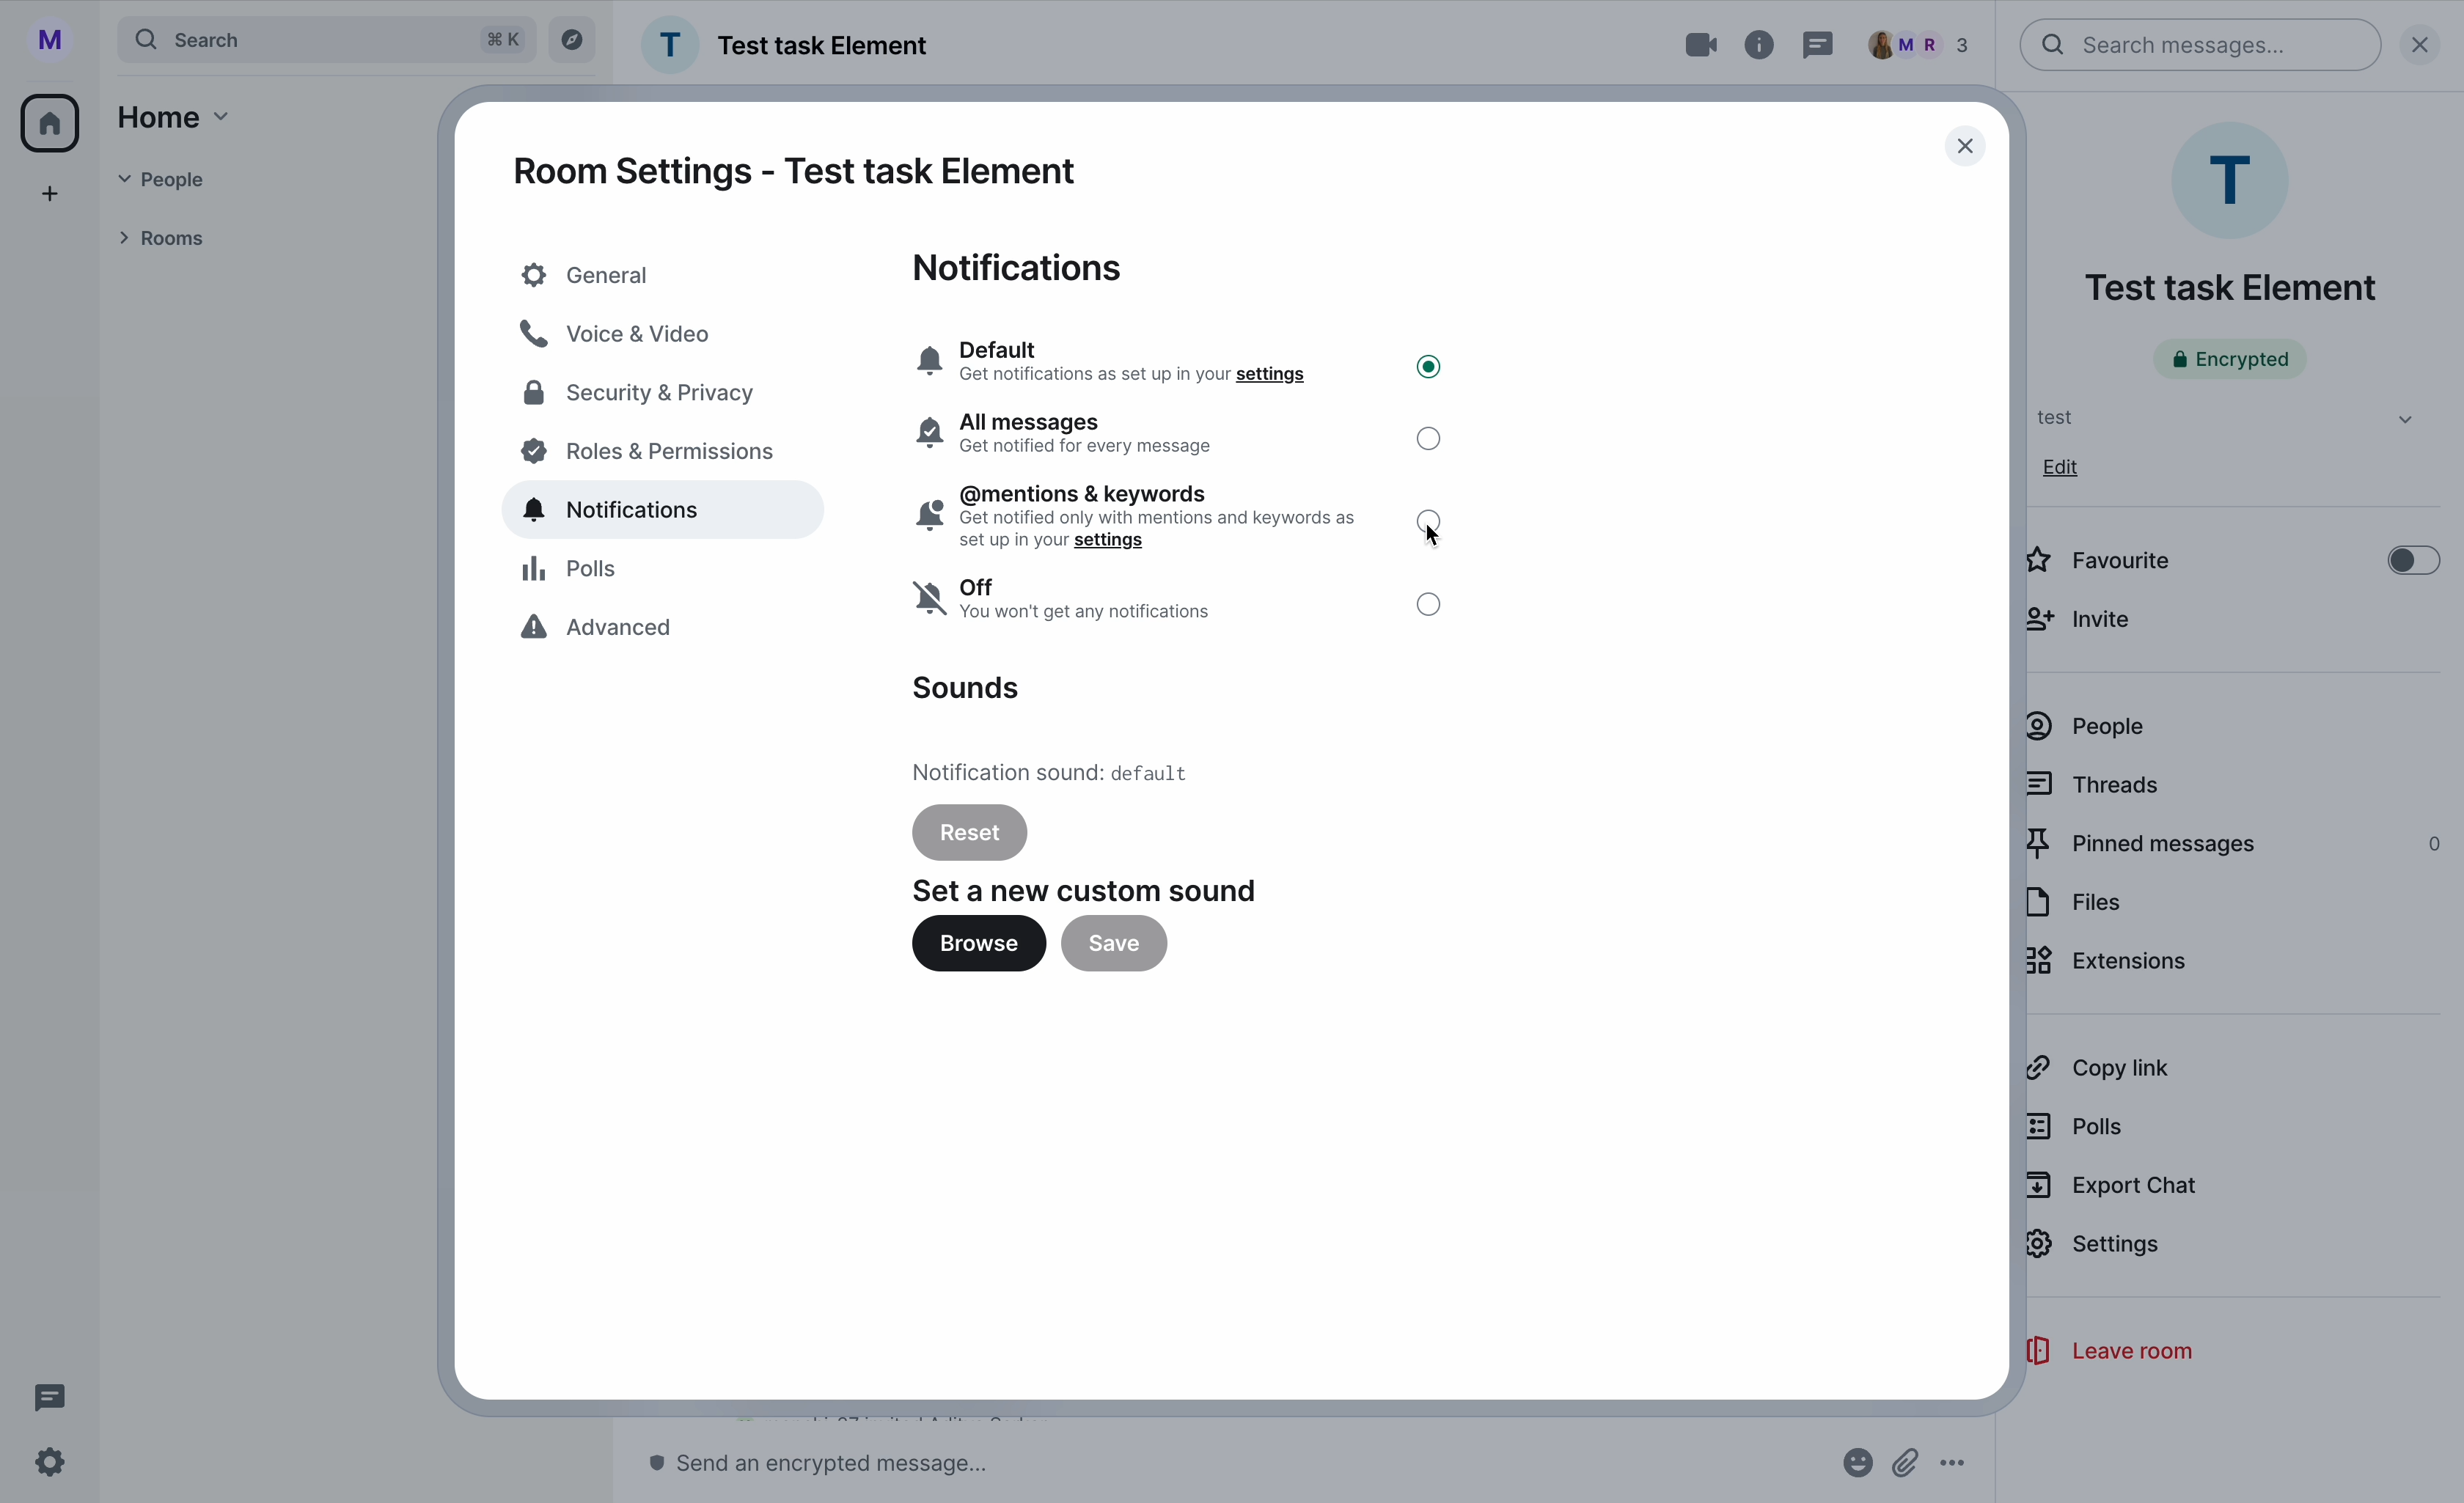 This screenshot has width=2464, height=1503. Describe the element at coordinates (2107, 1352) in the screenshot. I see `leave room` at that location.